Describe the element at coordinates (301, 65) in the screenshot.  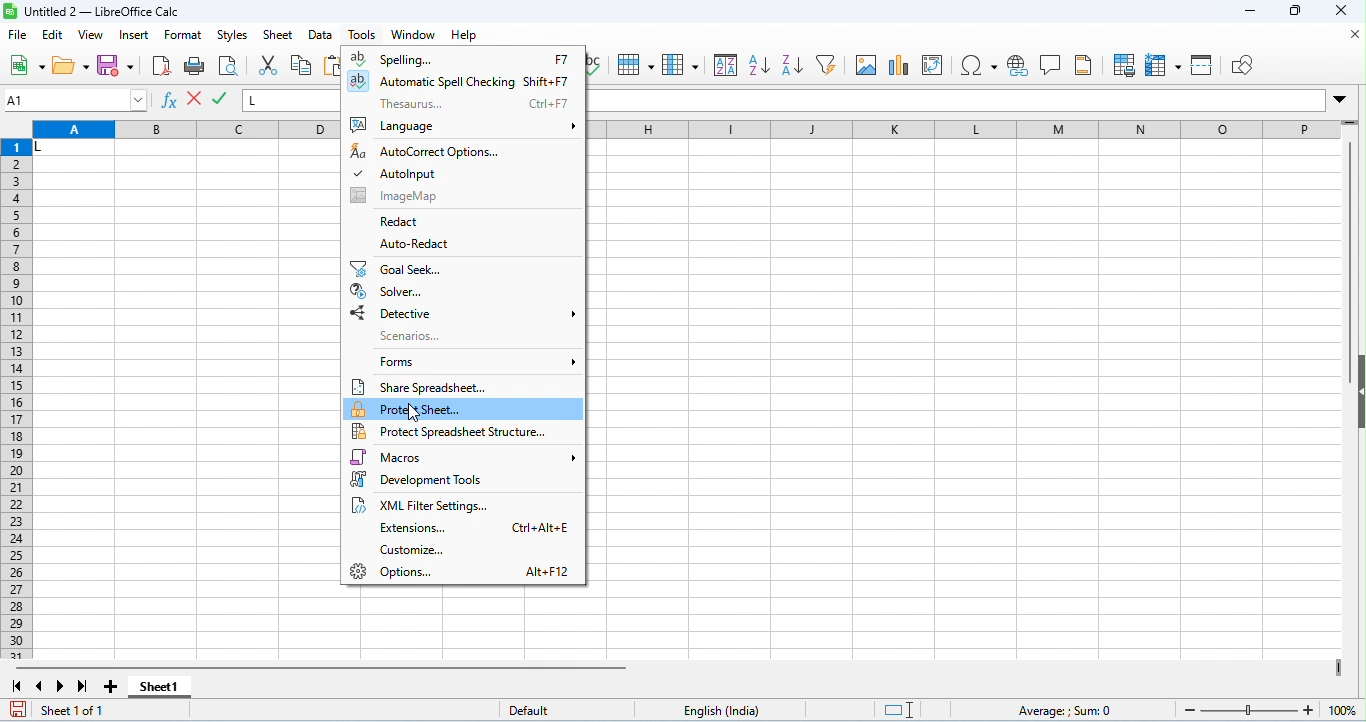
I see `copy` at that location.